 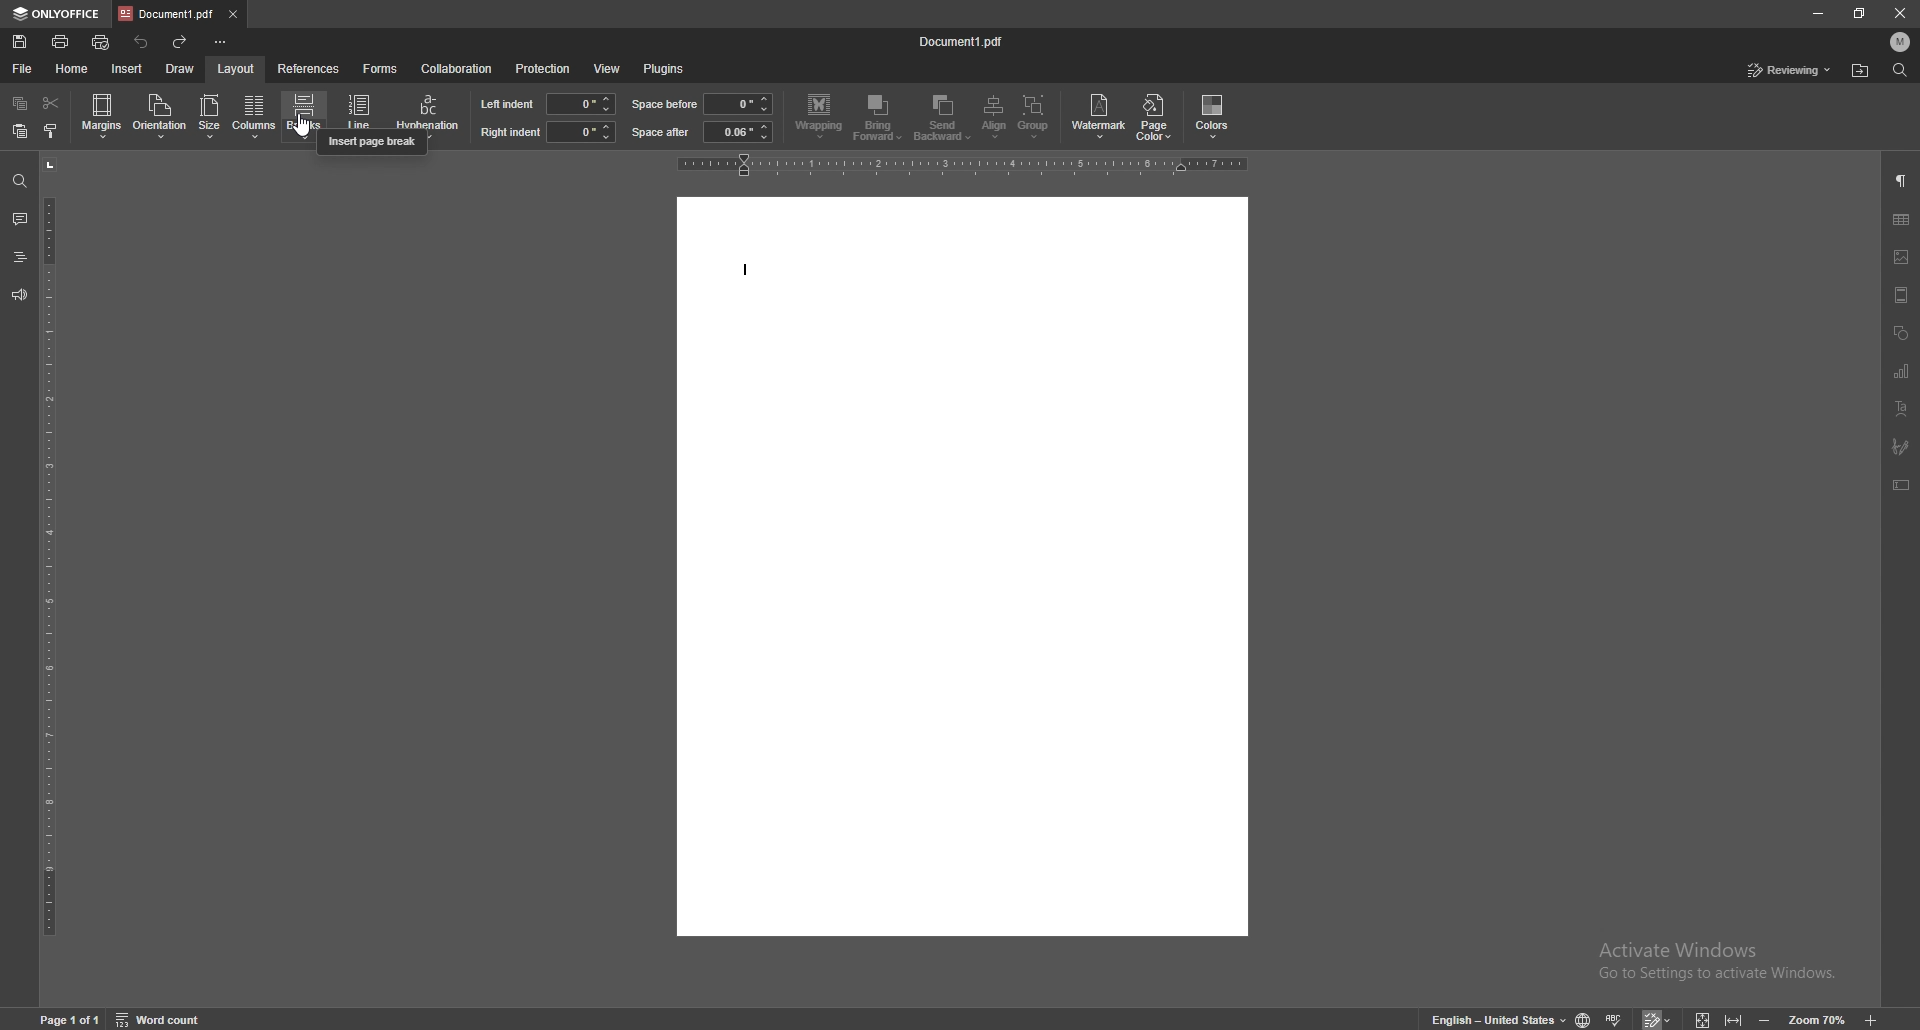 What do you see at coordinates (1157, 119) in the screenshot?
I see `page color` at bounding box center [1157, 119].